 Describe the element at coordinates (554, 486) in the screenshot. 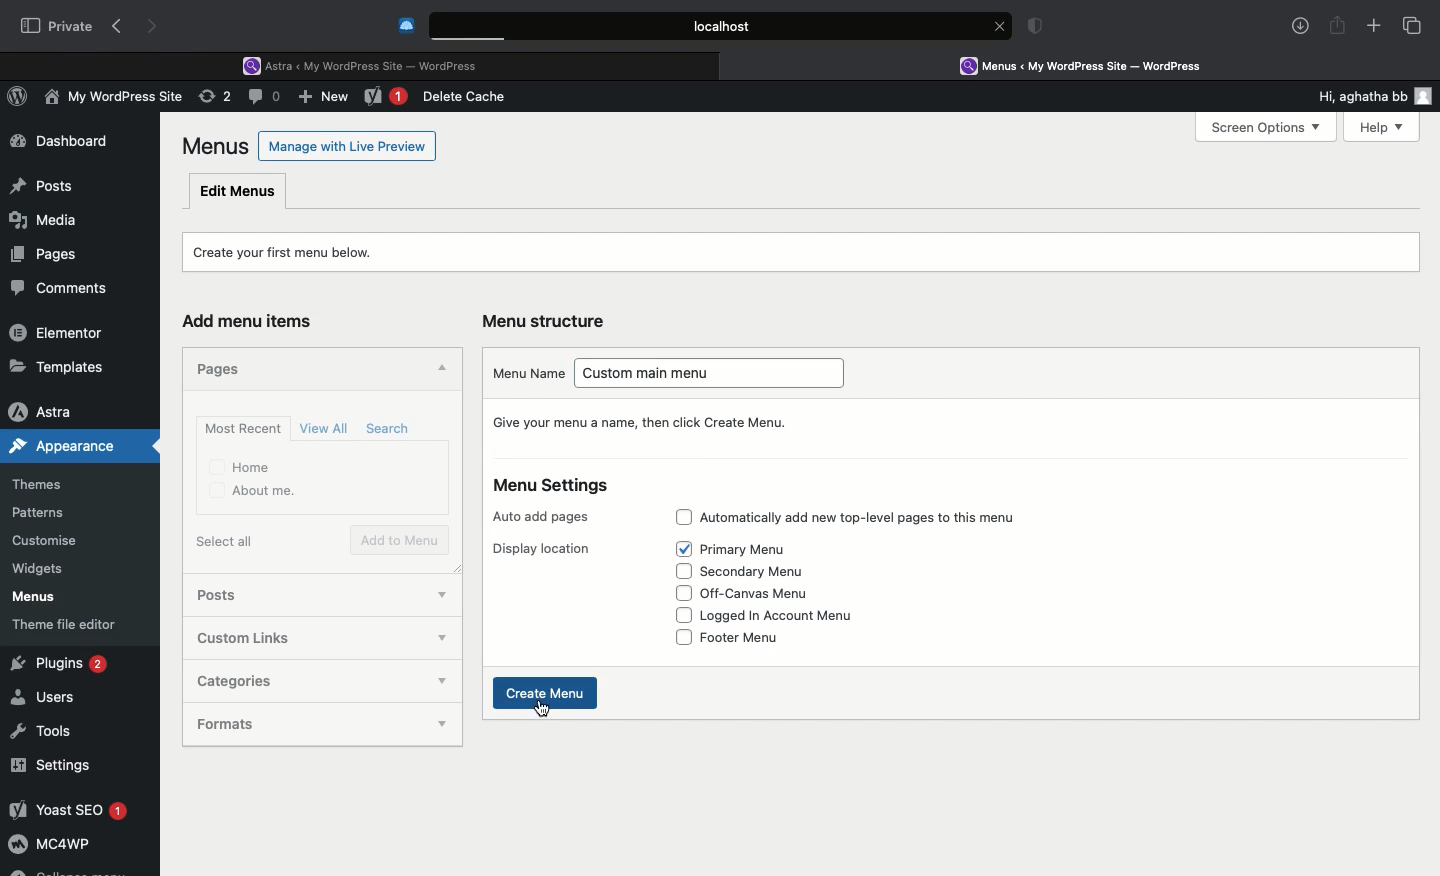

I see `Menu settings` at that location.